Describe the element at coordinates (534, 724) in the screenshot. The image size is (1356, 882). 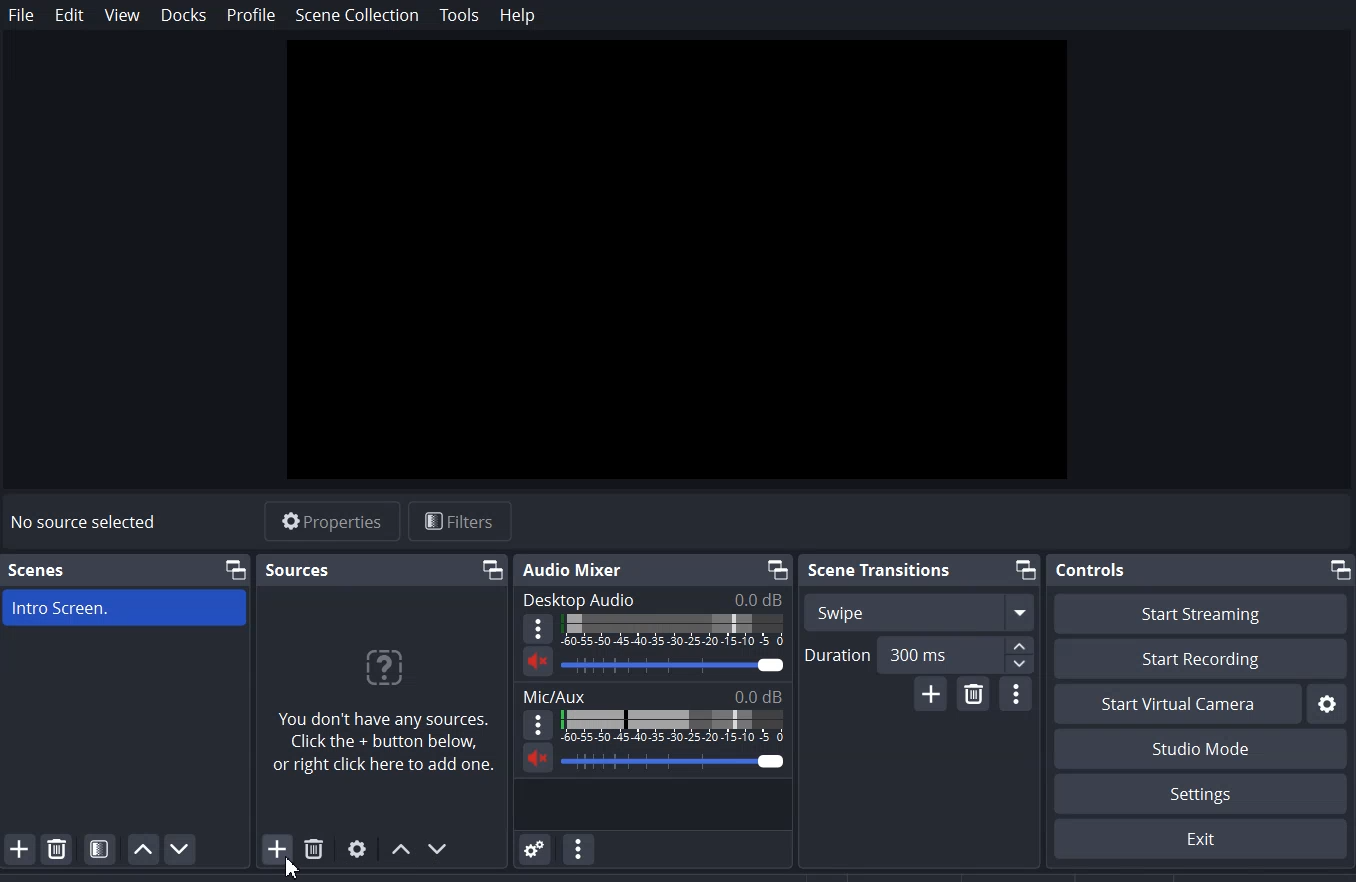
I see `More` at that location.